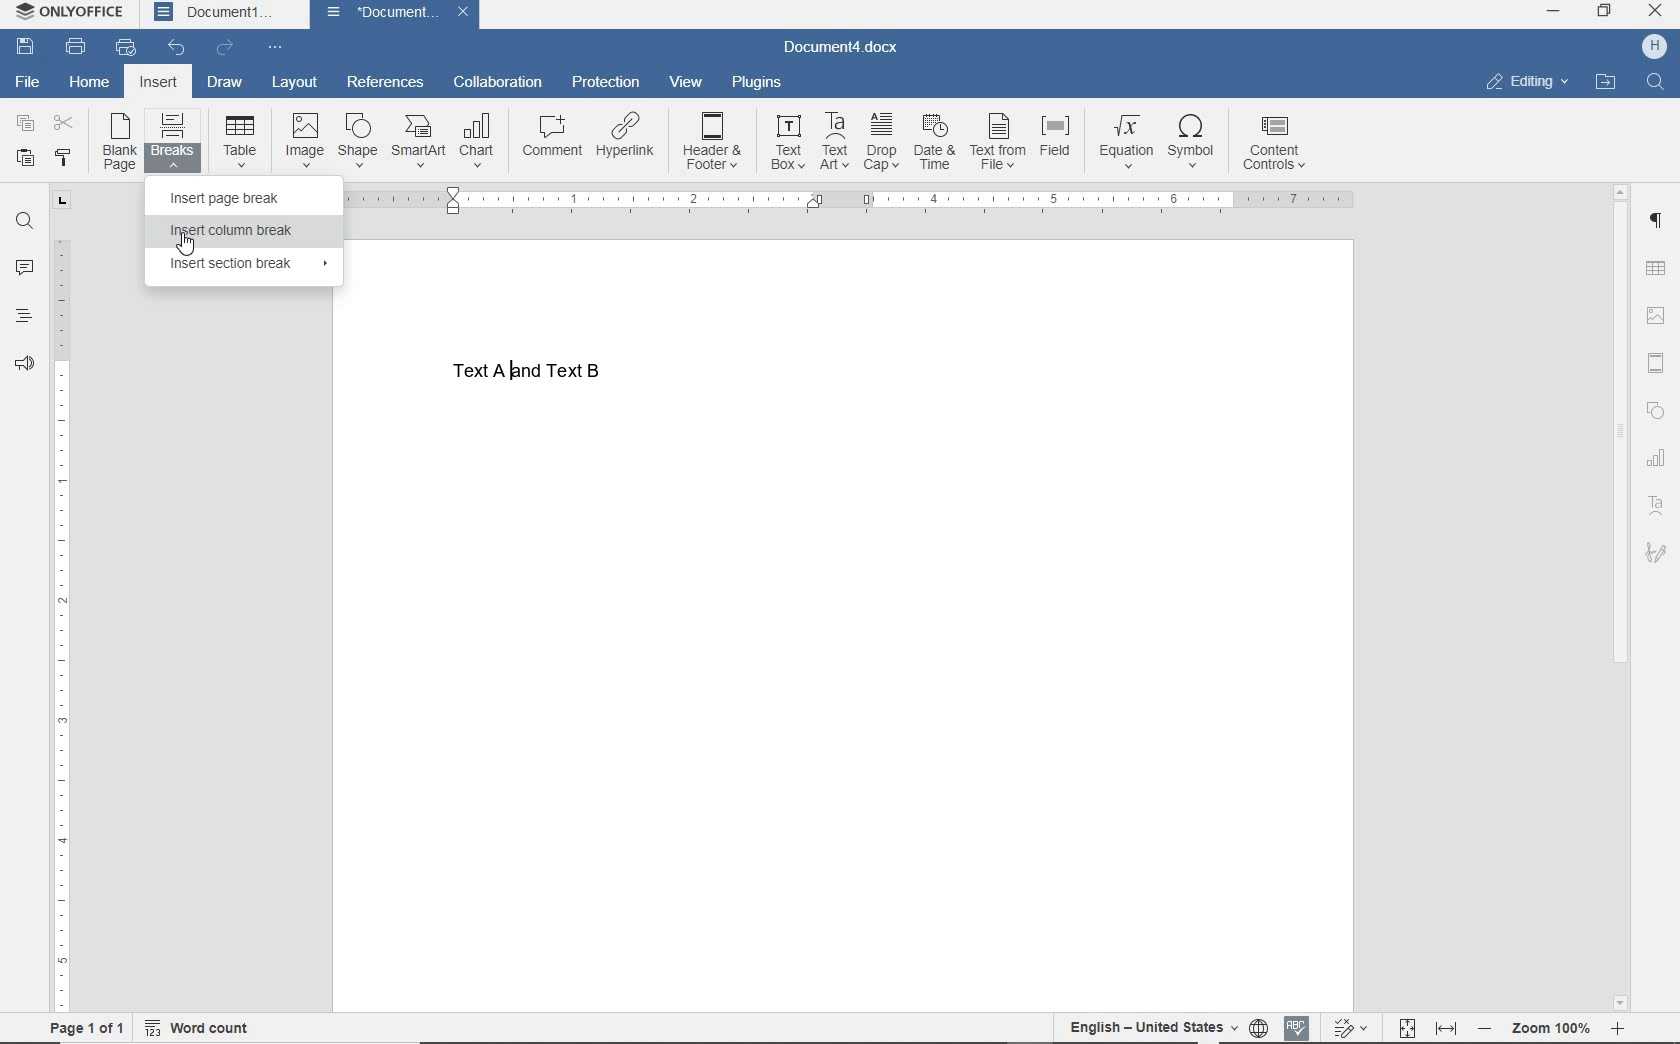 Image resolution: width=1680 pixels, height=1044 pixels. I want to click on search, so click(1650, 82).